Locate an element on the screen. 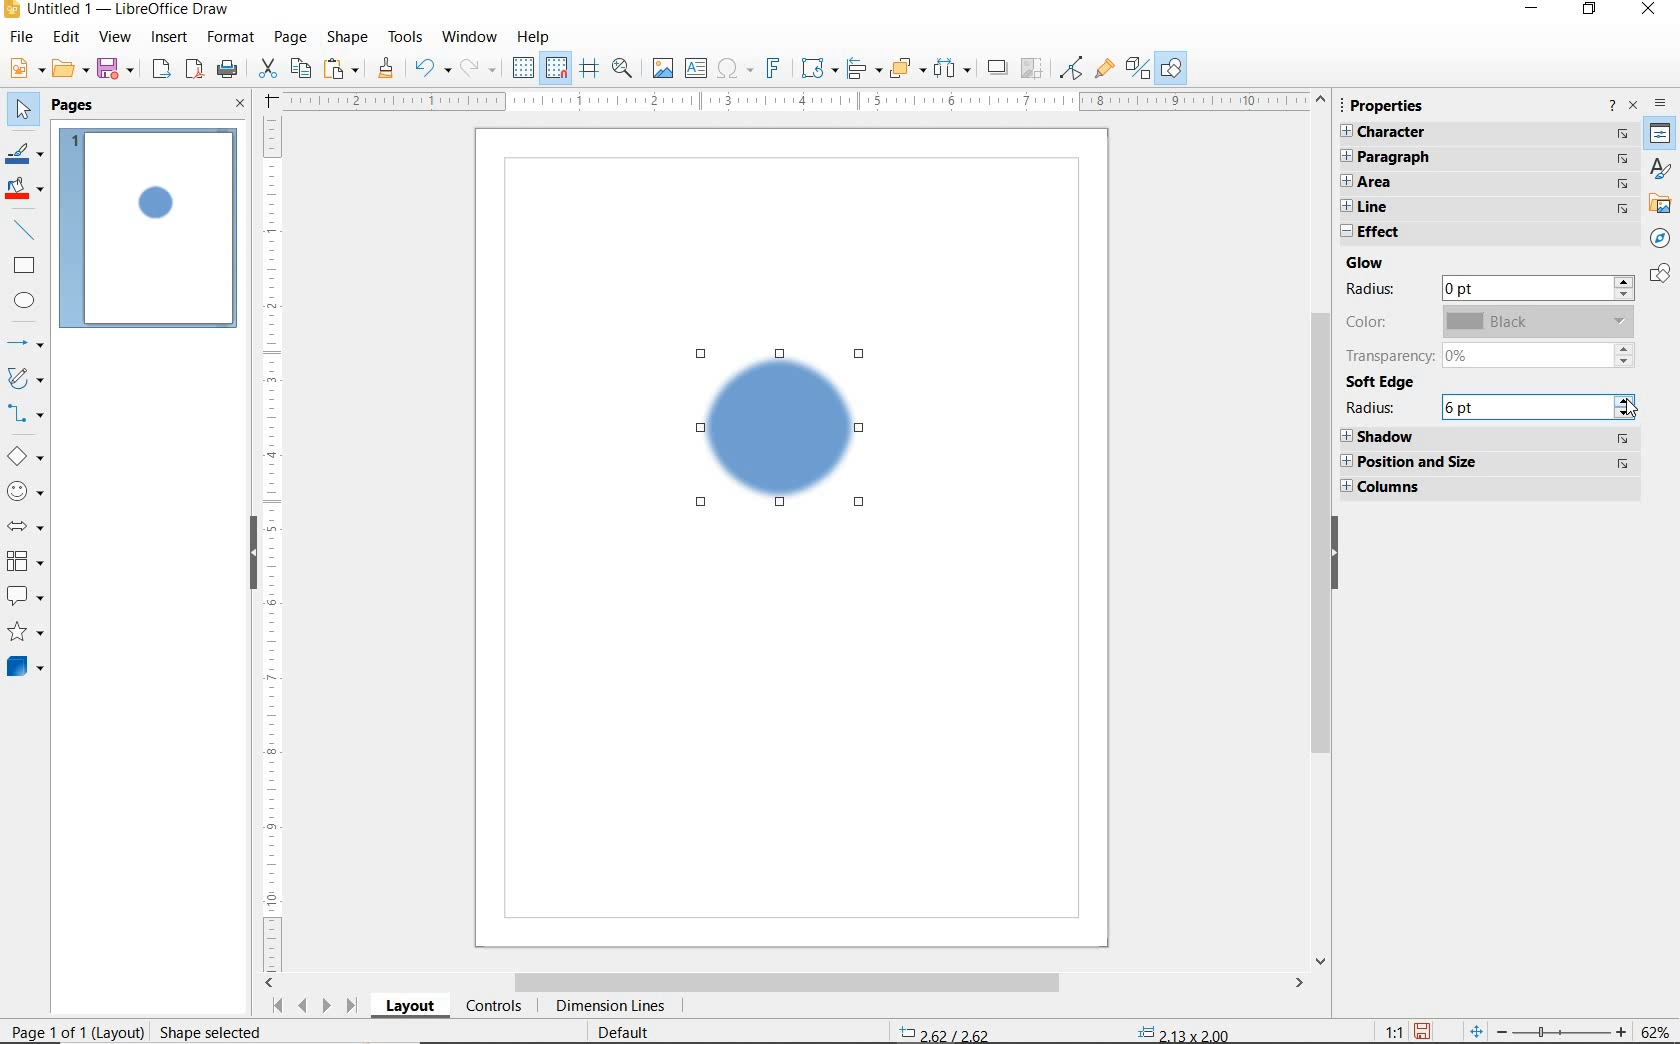  LINE is located at coordinates (1472, 207).